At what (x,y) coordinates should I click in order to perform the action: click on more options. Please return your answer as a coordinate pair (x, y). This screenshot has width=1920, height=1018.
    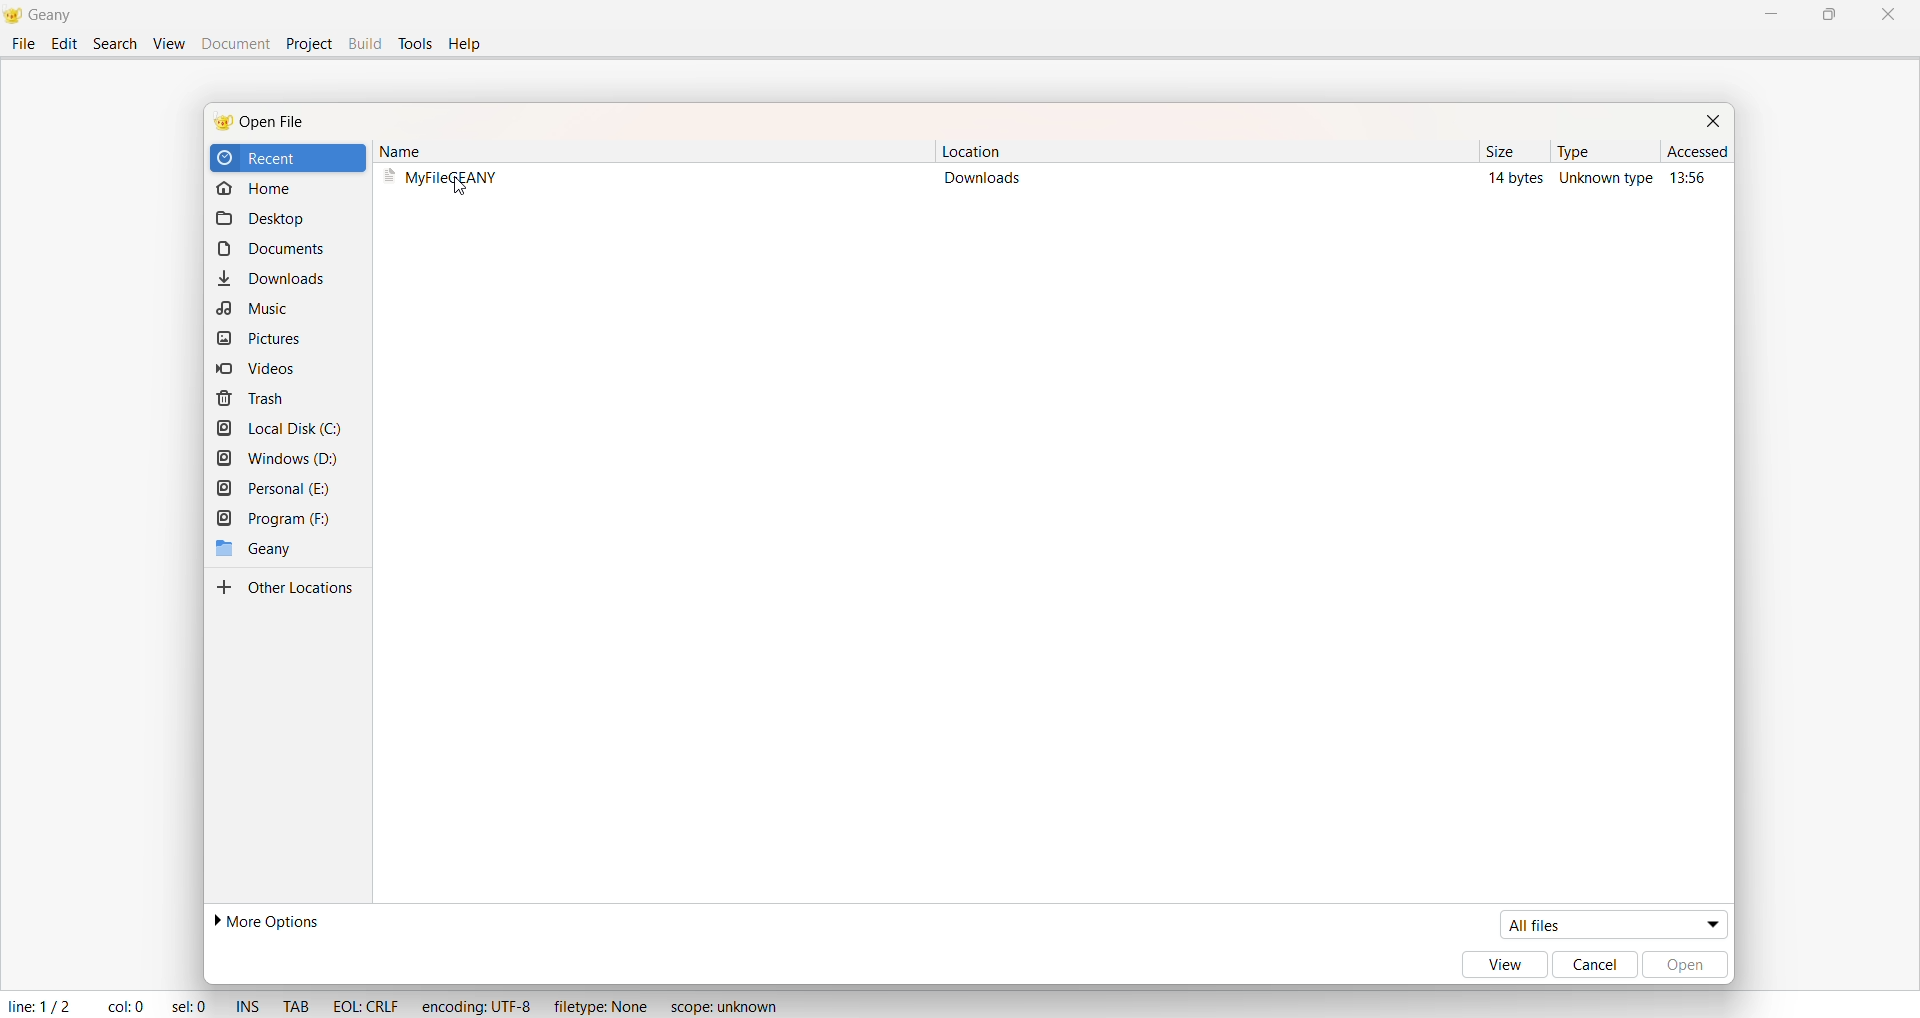
    Looking at the image, I should click on (264, 920).